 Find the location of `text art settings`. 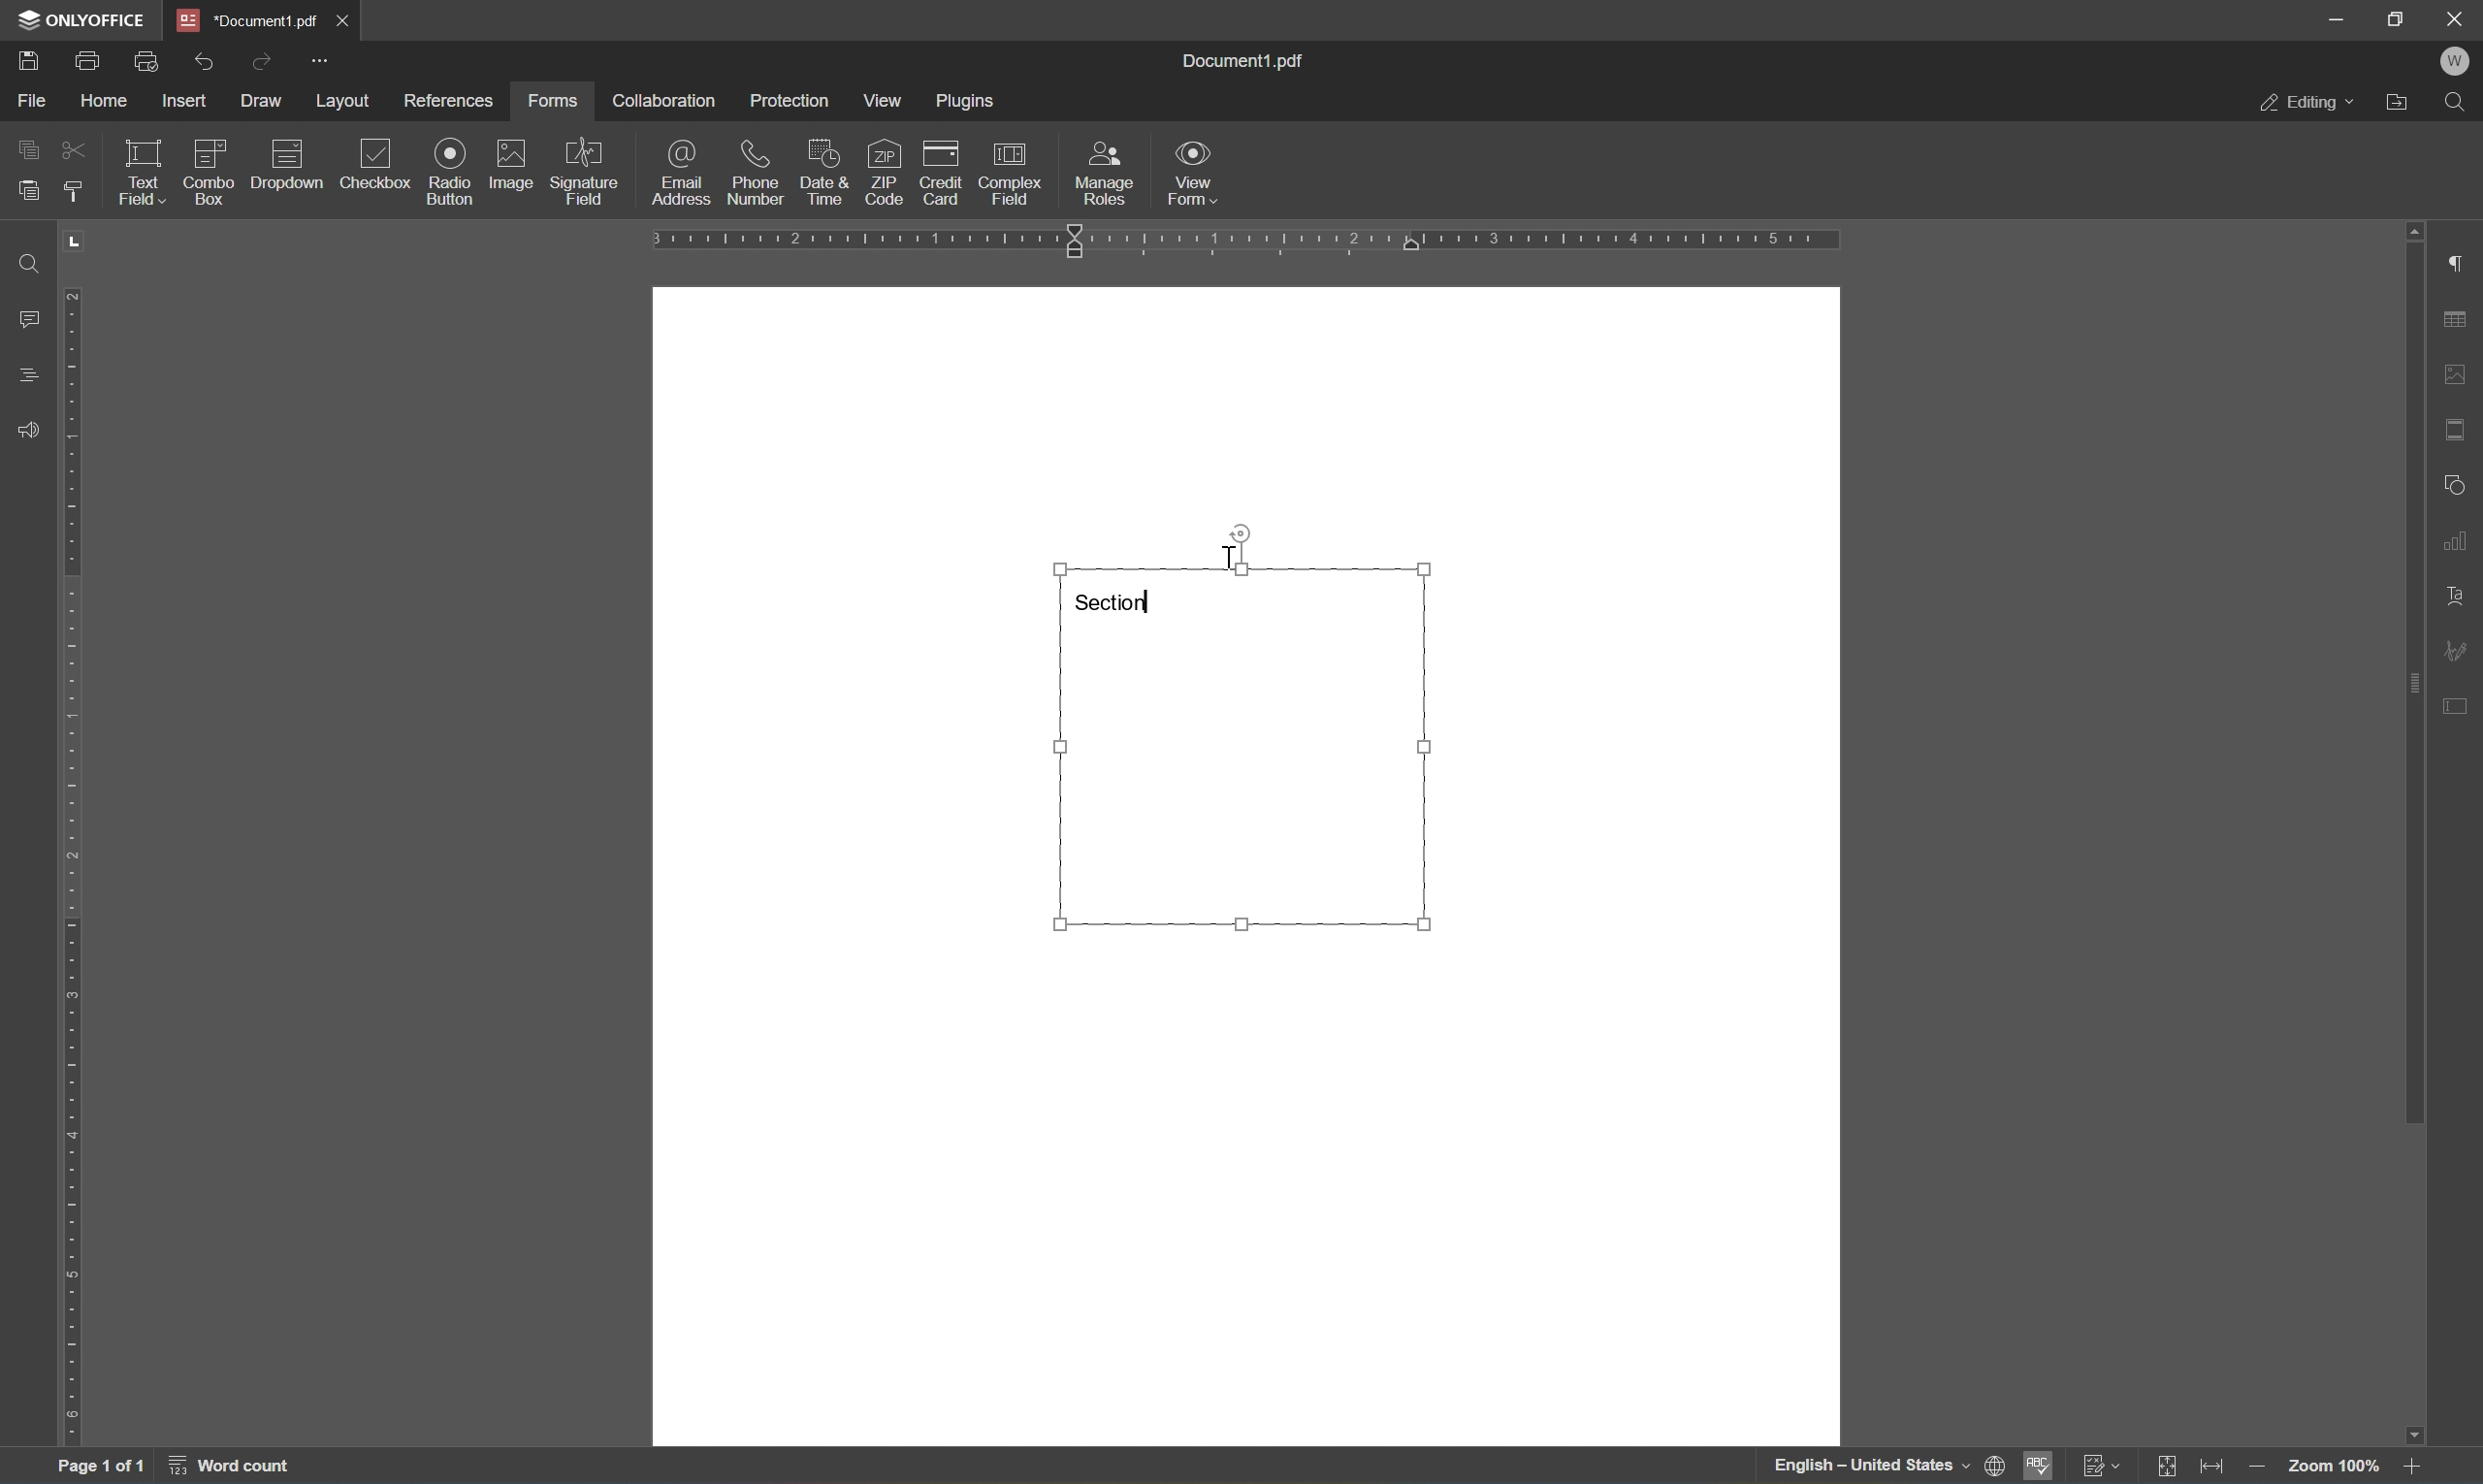

text art settings is located at coordinates (2458, 597).